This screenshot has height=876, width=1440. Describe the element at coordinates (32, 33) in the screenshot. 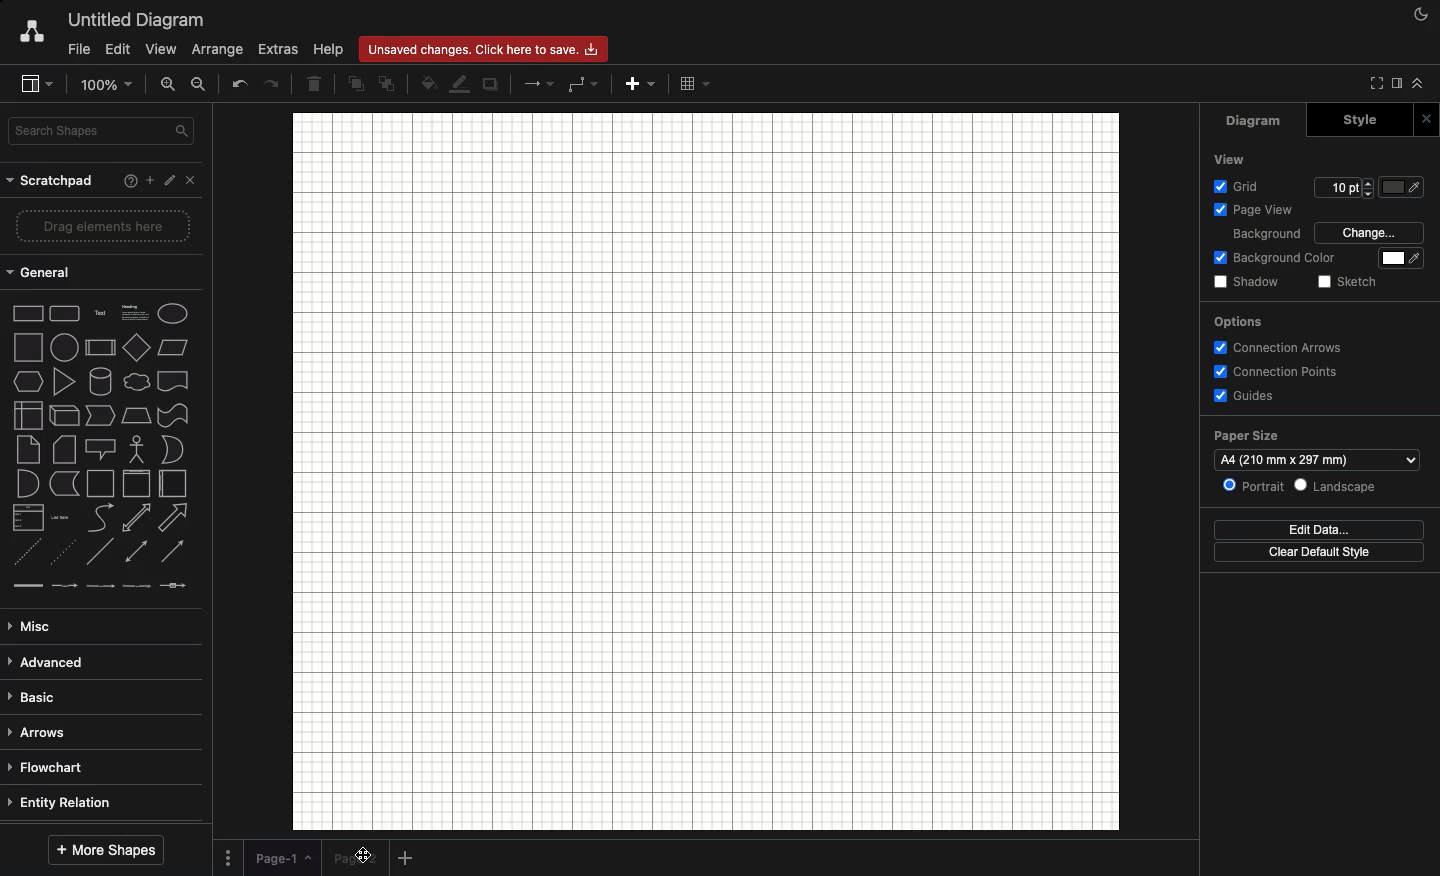

I see `Draw.io logo` at that location.